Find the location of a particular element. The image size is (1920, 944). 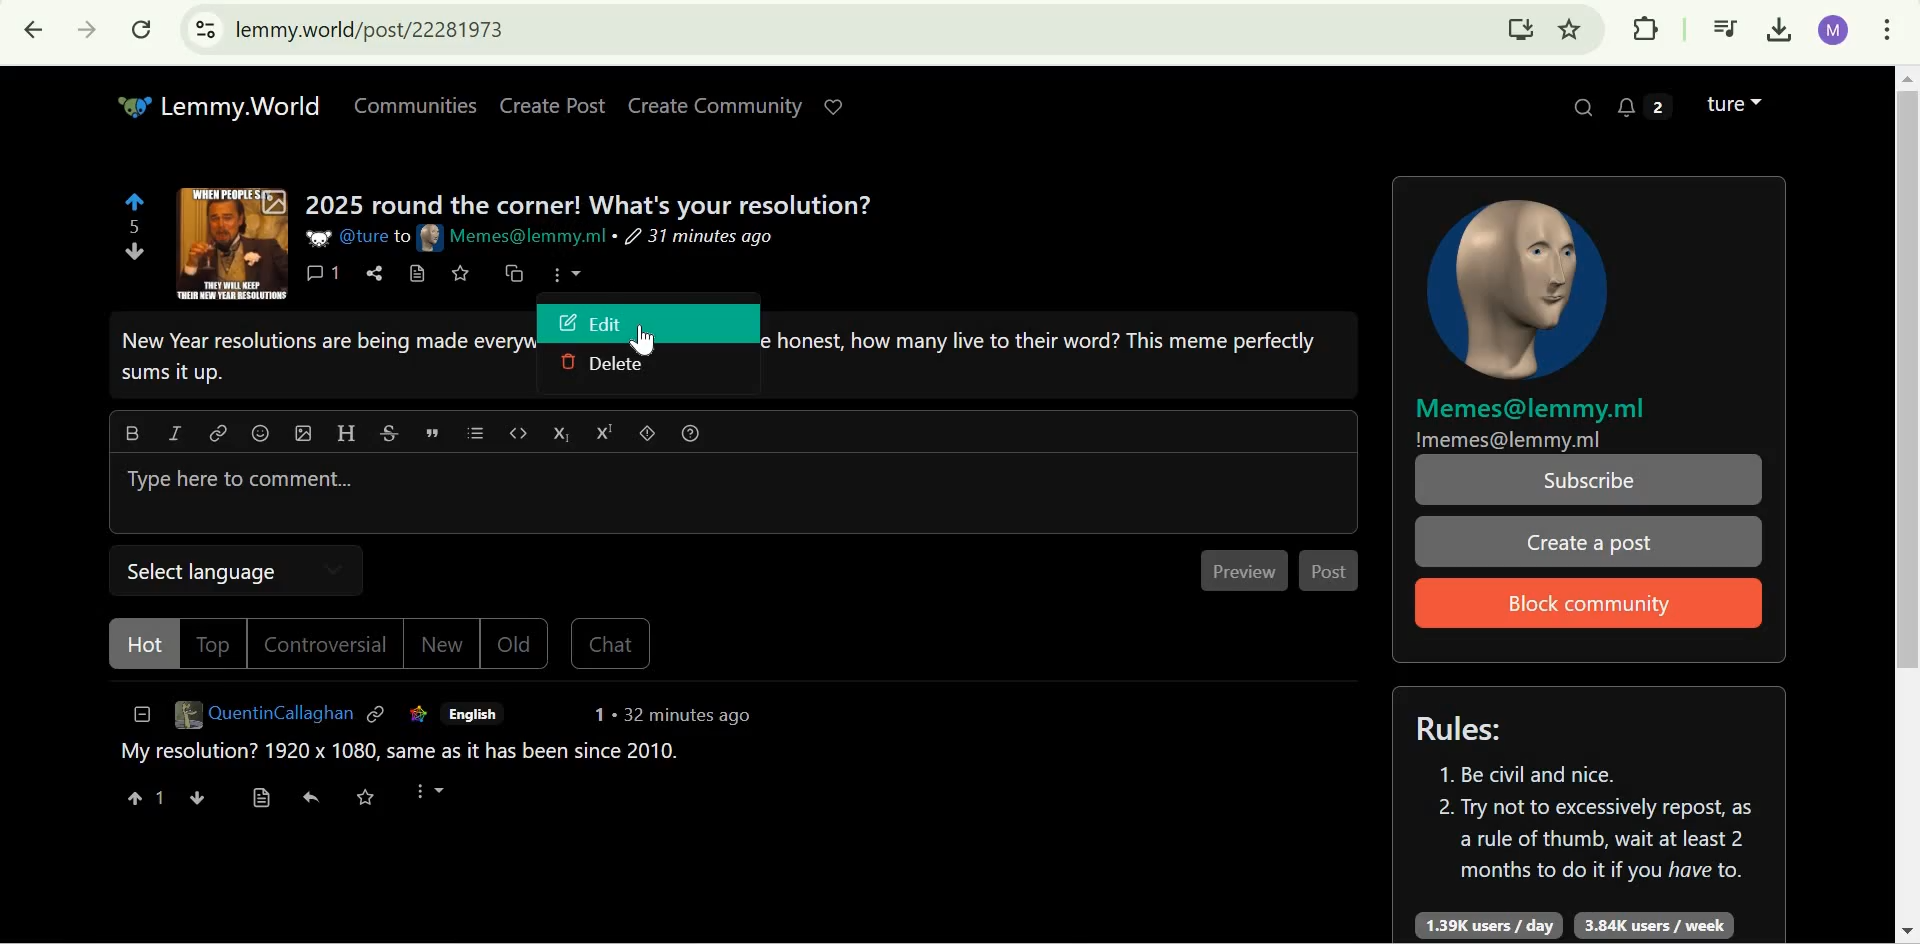

quote is located at coordinates (435, 432).